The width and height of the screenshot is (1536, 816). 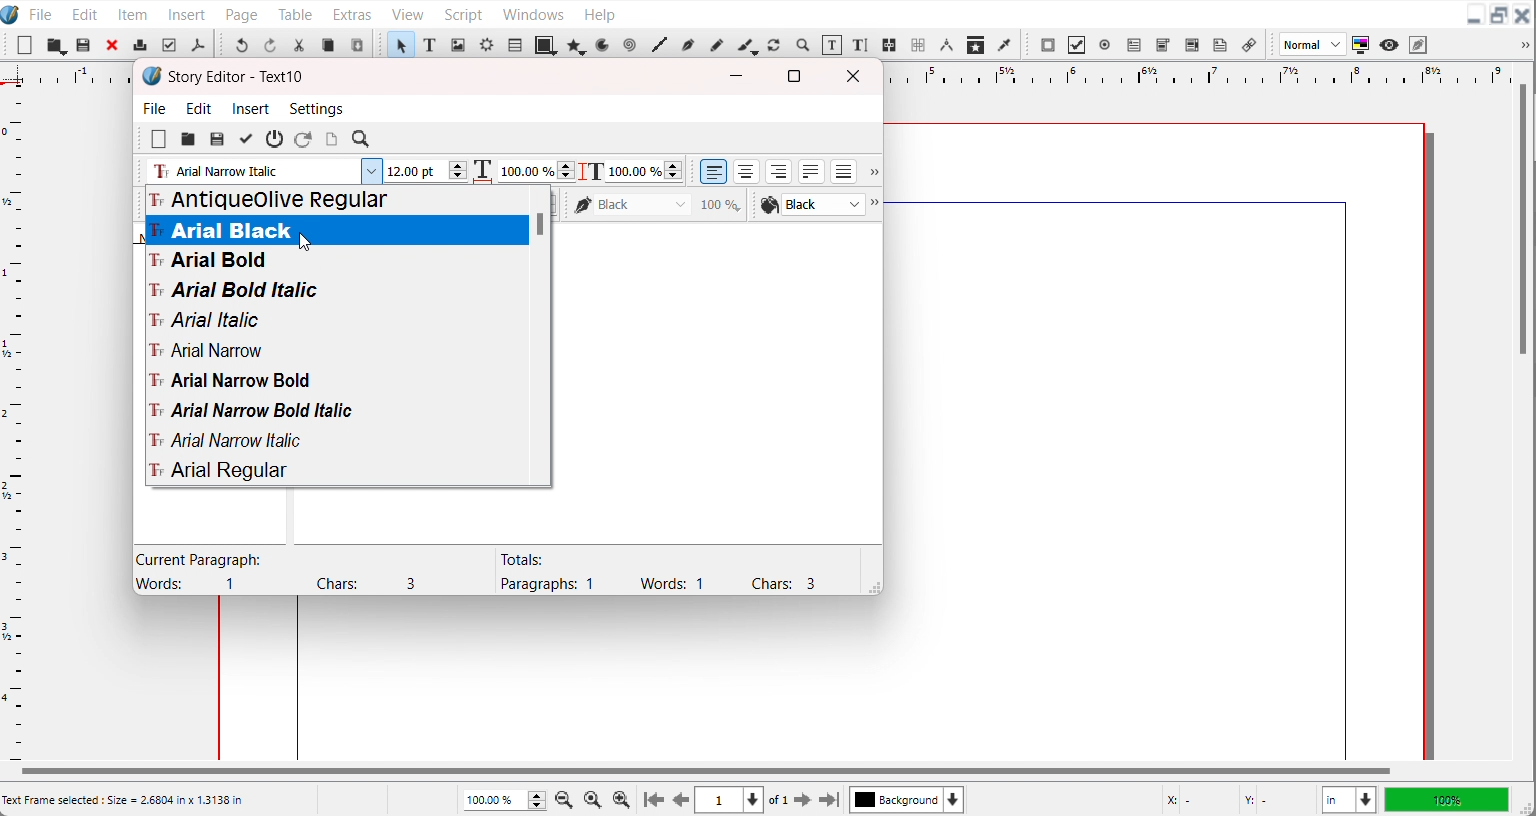 I want to click on Cut, so click(x=299, y=45).